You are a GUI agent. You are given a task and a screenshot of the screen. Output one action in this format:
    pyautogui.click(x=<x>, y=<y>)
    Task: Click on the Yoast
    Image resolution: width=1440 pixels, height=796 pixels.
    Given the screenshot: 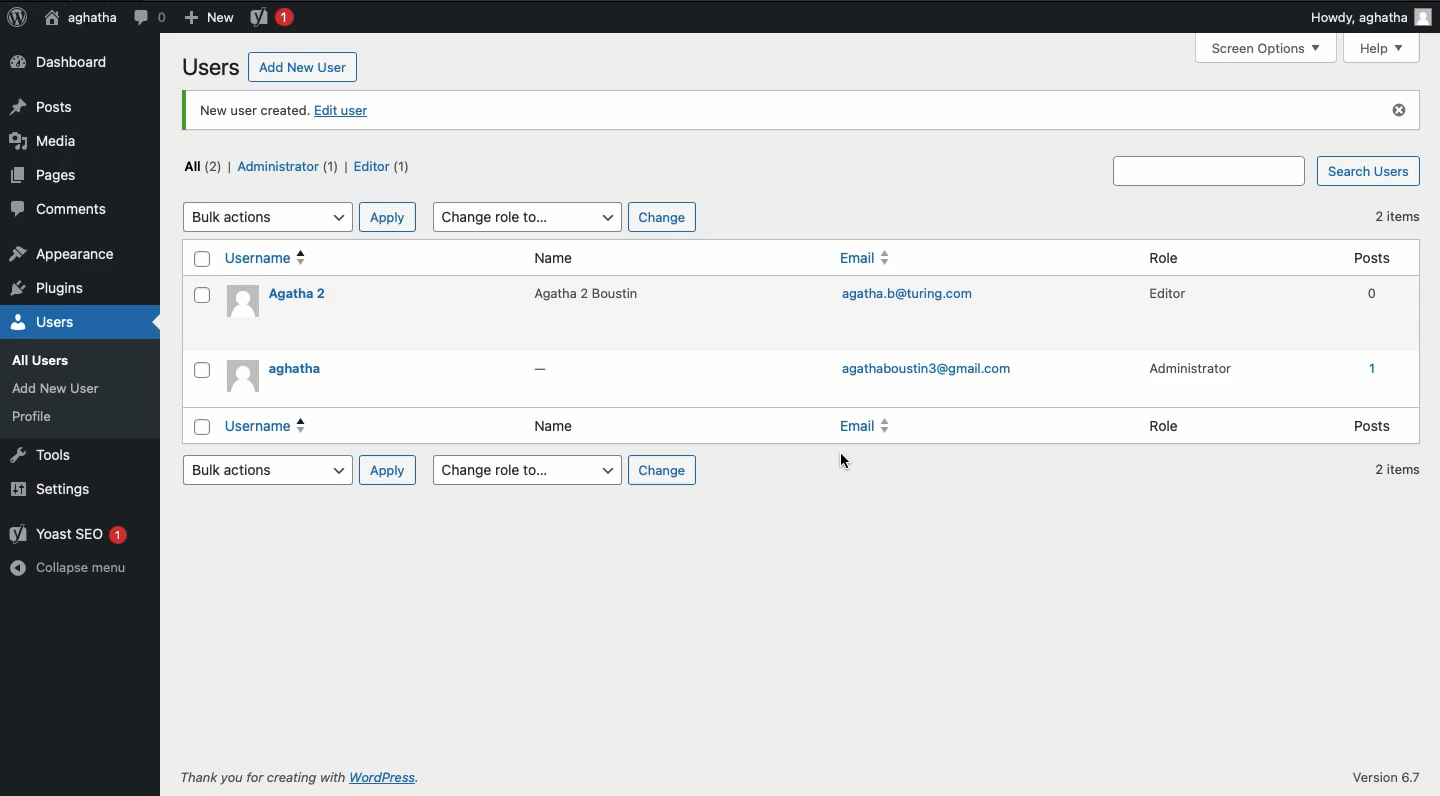 What is the action you would take?
    pyautogui.click(x=270, y=16)
    